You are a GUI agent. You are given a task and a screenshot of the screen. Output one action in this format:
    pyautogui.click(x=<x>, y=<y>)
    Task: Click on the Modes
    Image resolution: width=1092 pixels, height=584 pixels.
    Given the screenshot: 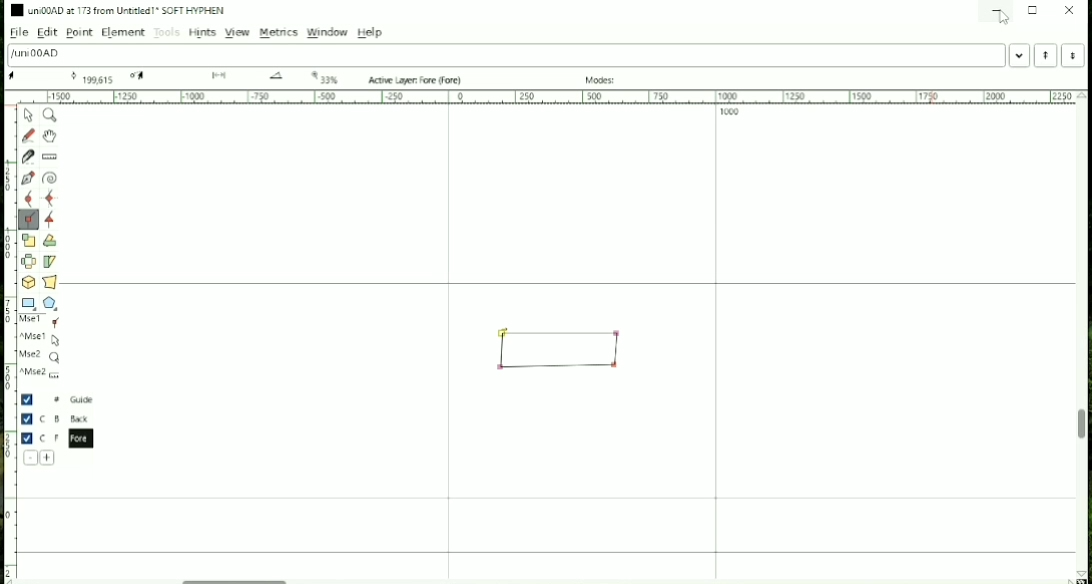 What is the action you would take?
    pyautogui.click(x=603, y=80)
    